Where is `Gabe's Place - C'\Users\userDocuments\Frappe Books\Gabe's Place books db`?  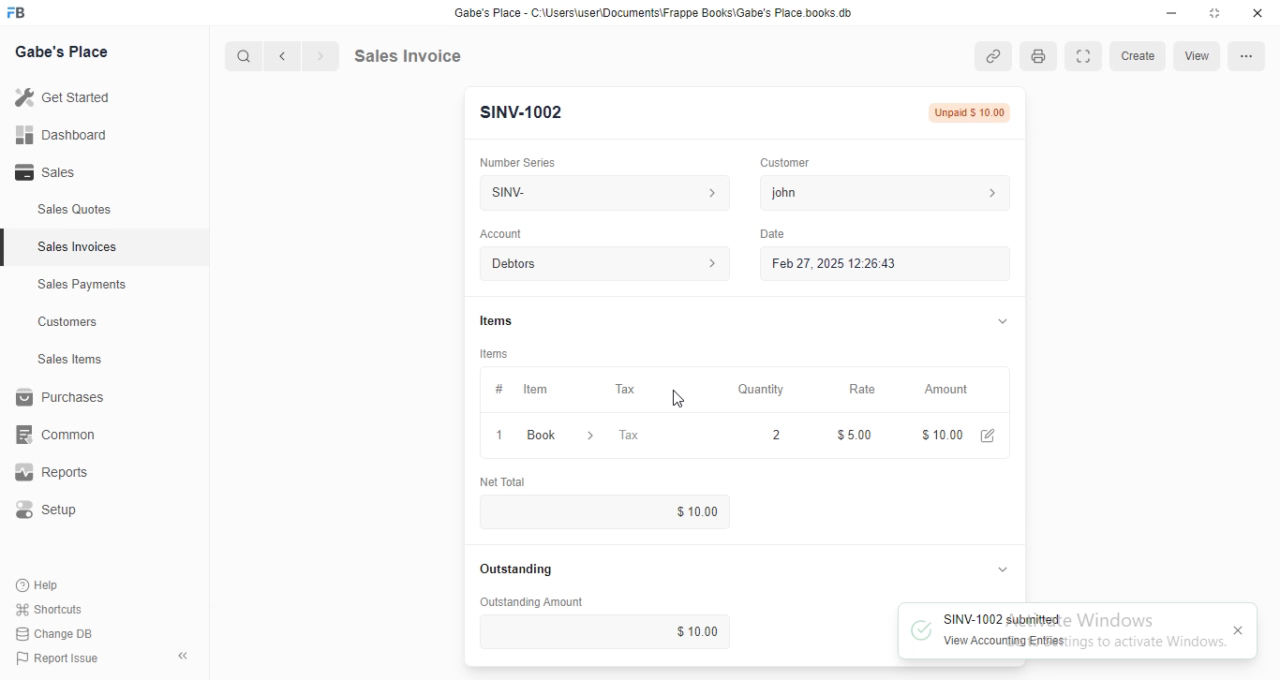
Gabe's Place - C'\Users\userDocuments\Frappe Books\Gabe's Place books db is located at coordinates (657, 13).